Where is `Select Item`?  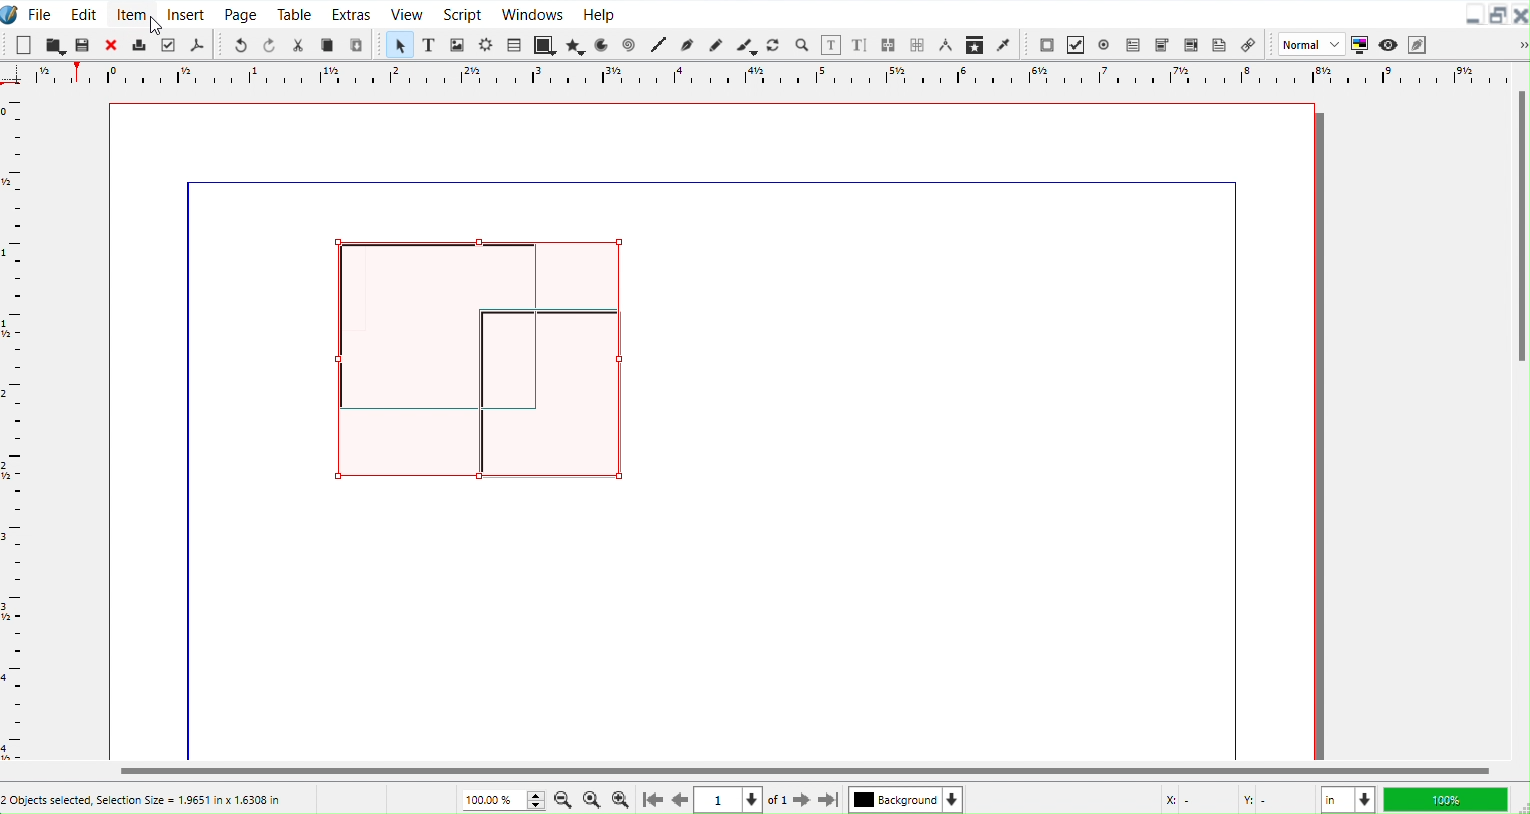
Select Item is located at coordinates (400, 45).